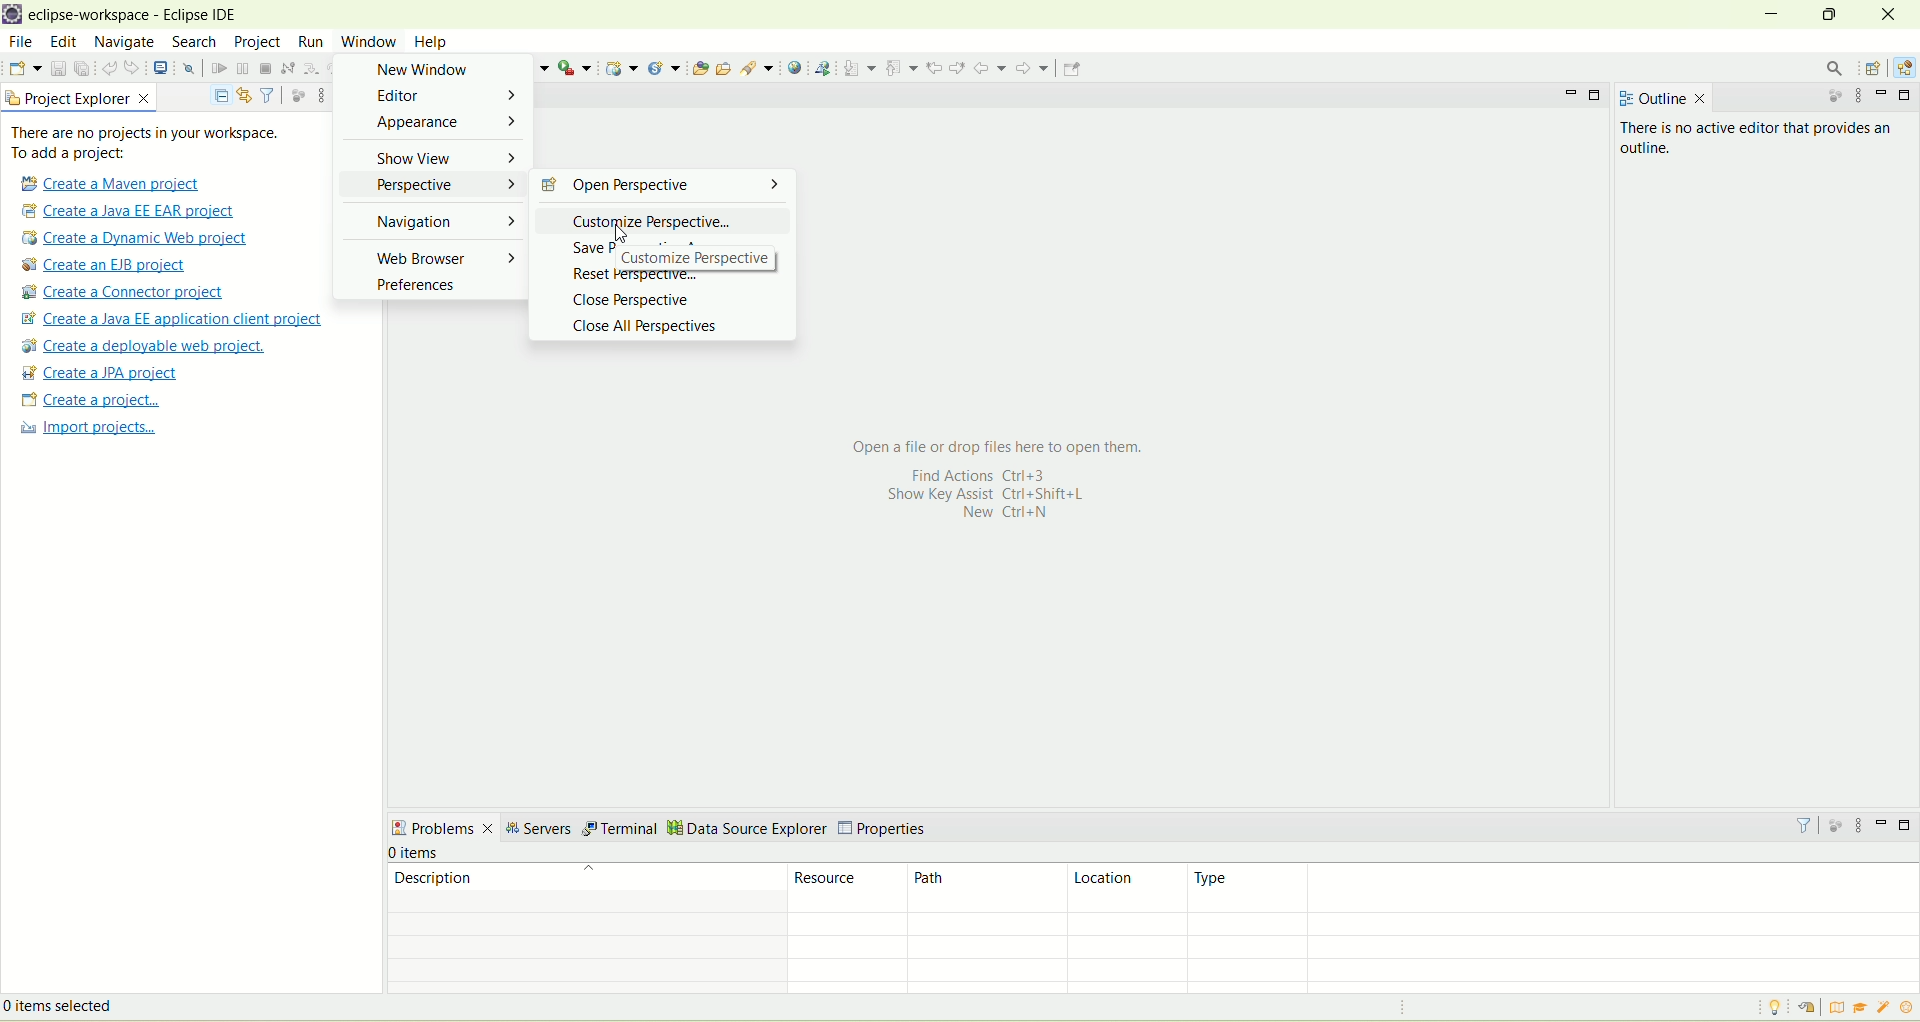 This screenshot has width=1920, height=1022. Describe the element at coordinates (442, 160) in the screenshot. I see `show view` at that location.